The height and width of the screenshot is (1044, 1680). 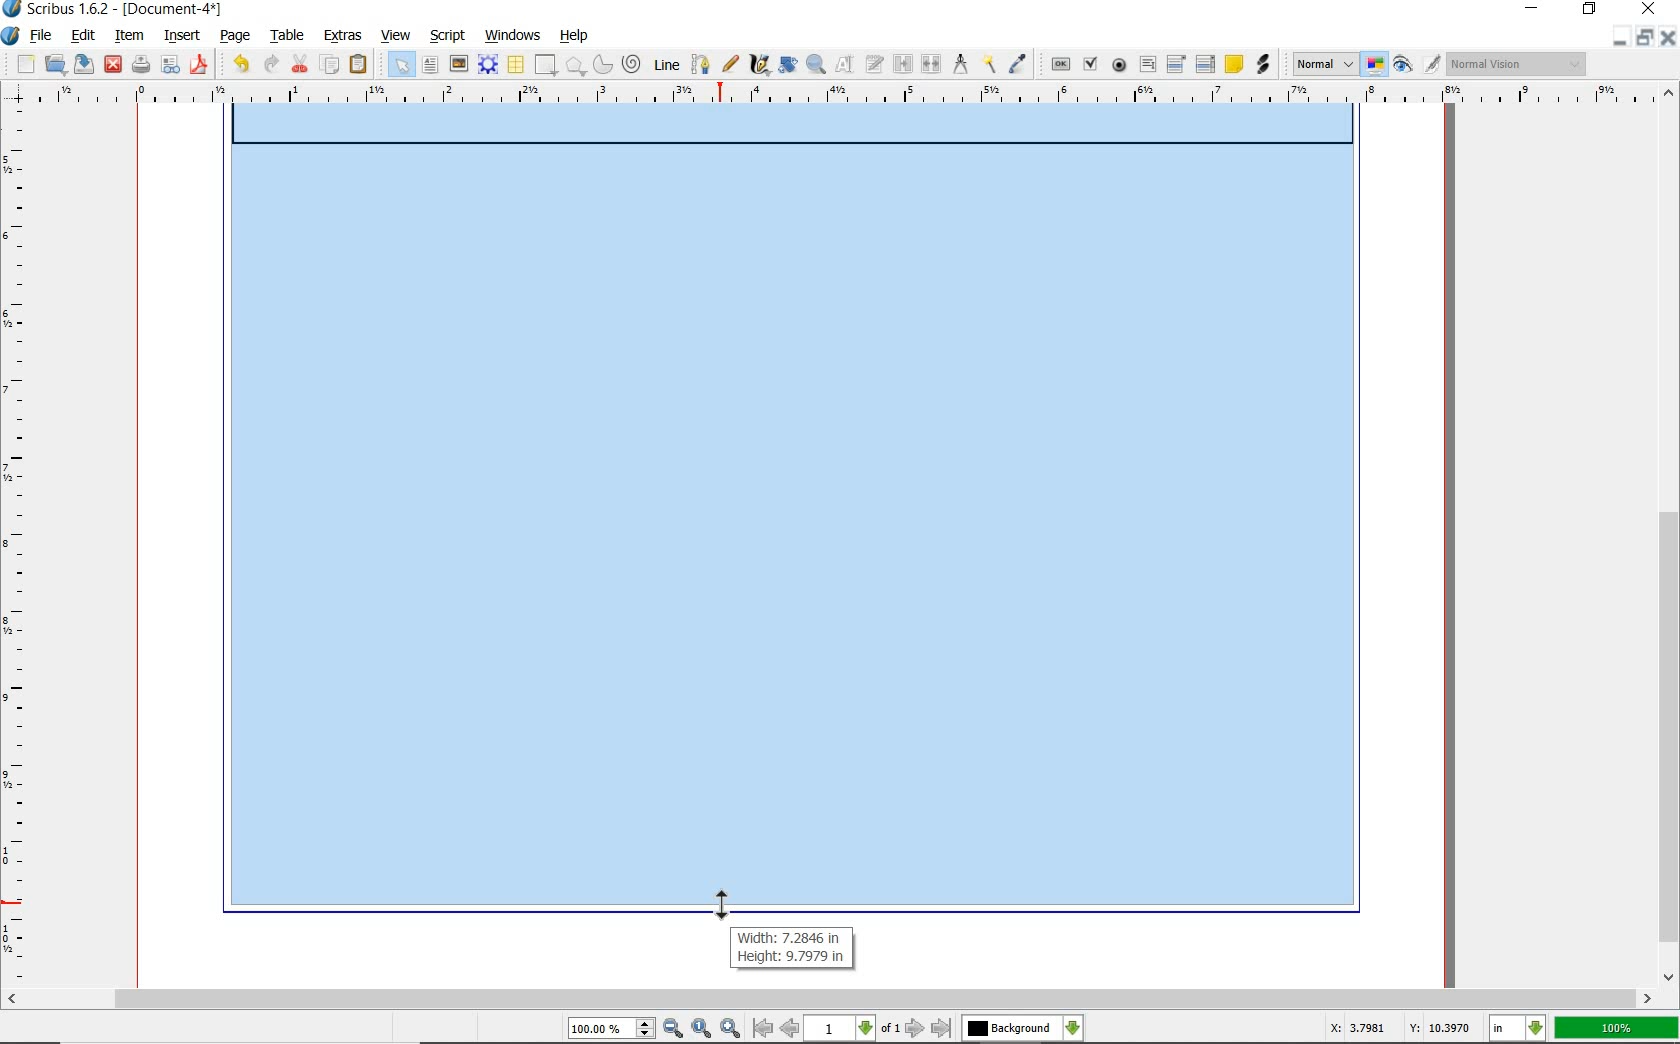 I want to click on save, so click(x=85, y=65).